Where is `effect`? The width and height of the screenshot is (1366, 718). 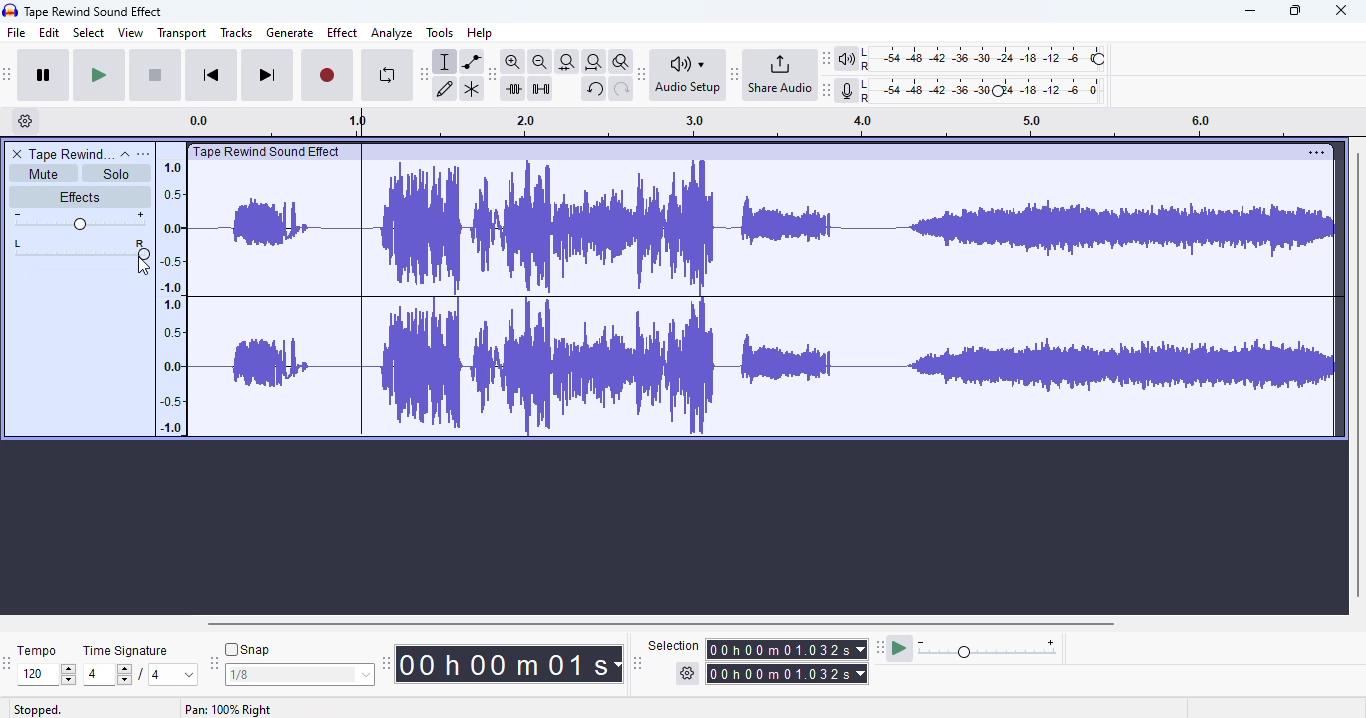
effect is located at coordinates (343, 33).